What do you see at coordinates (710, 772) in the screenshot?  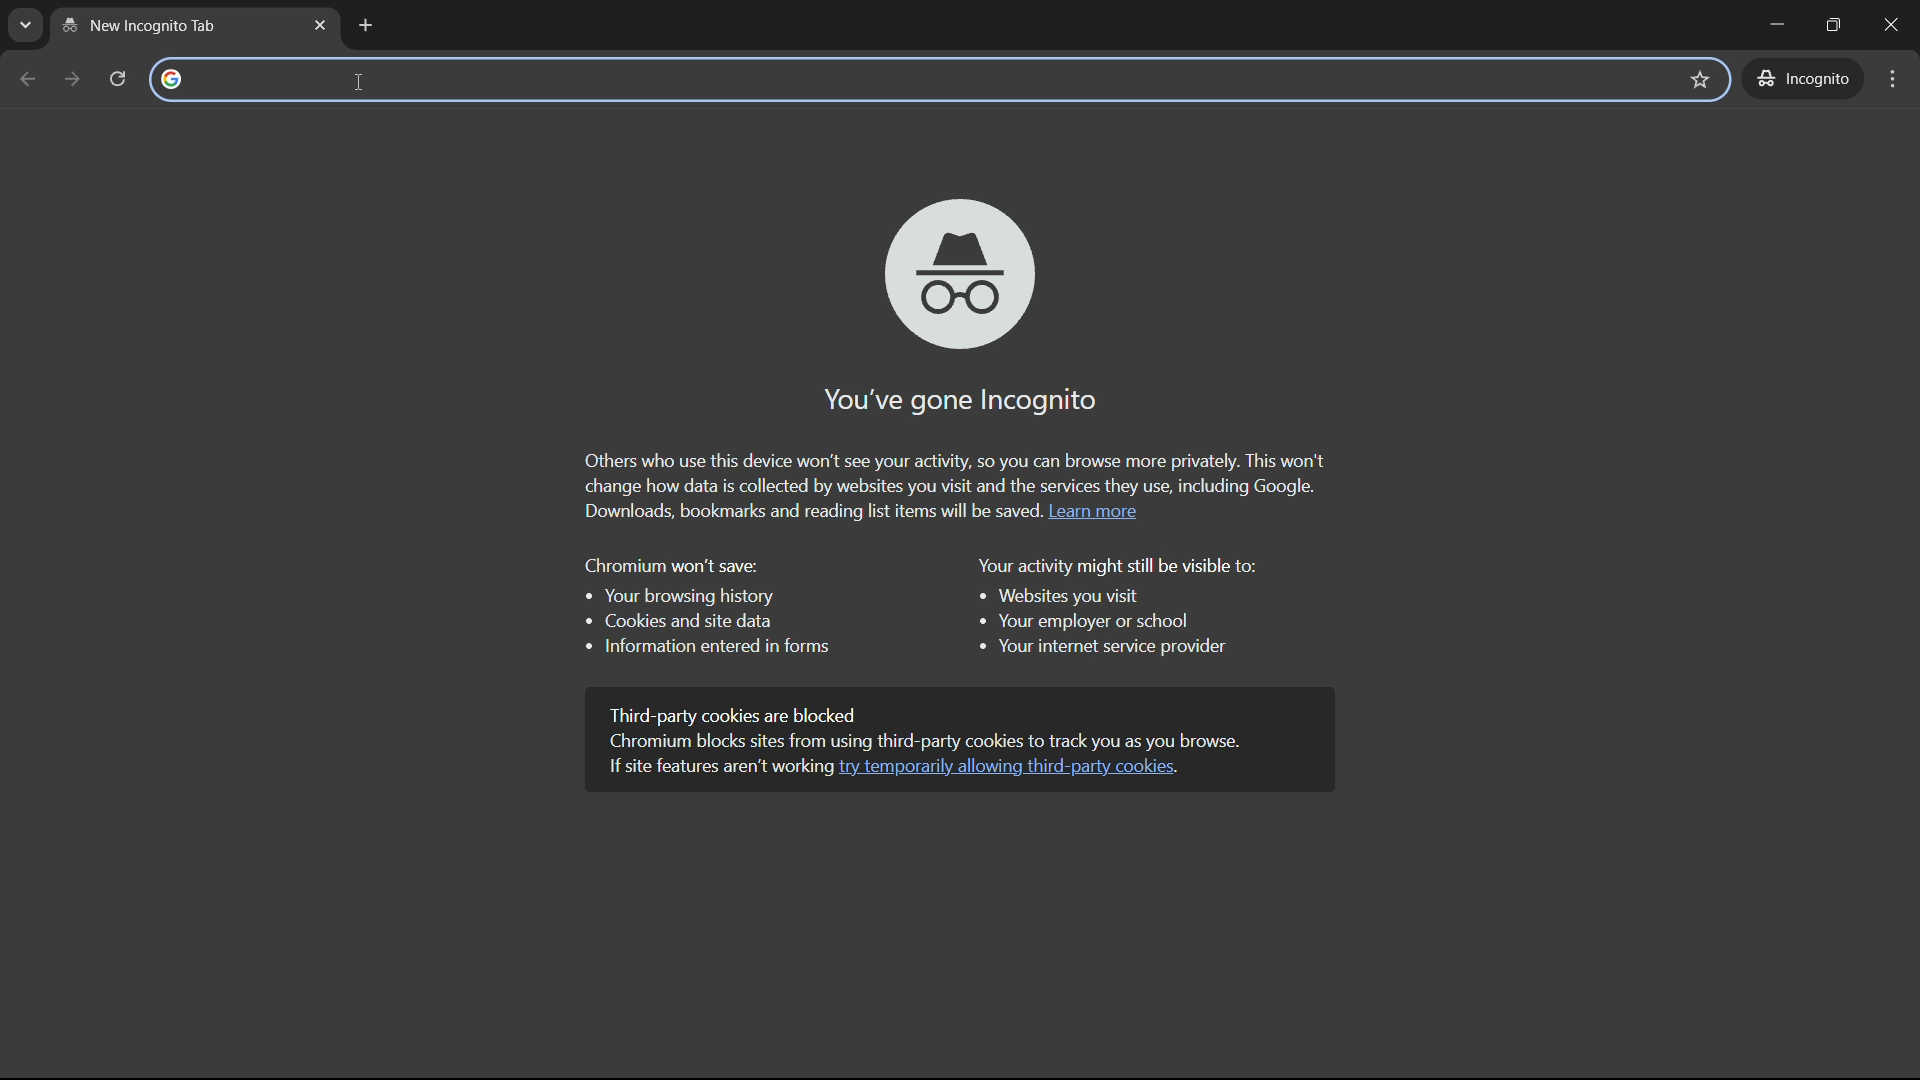 I see `If site features aren't working` at bounding box center [710, 772].